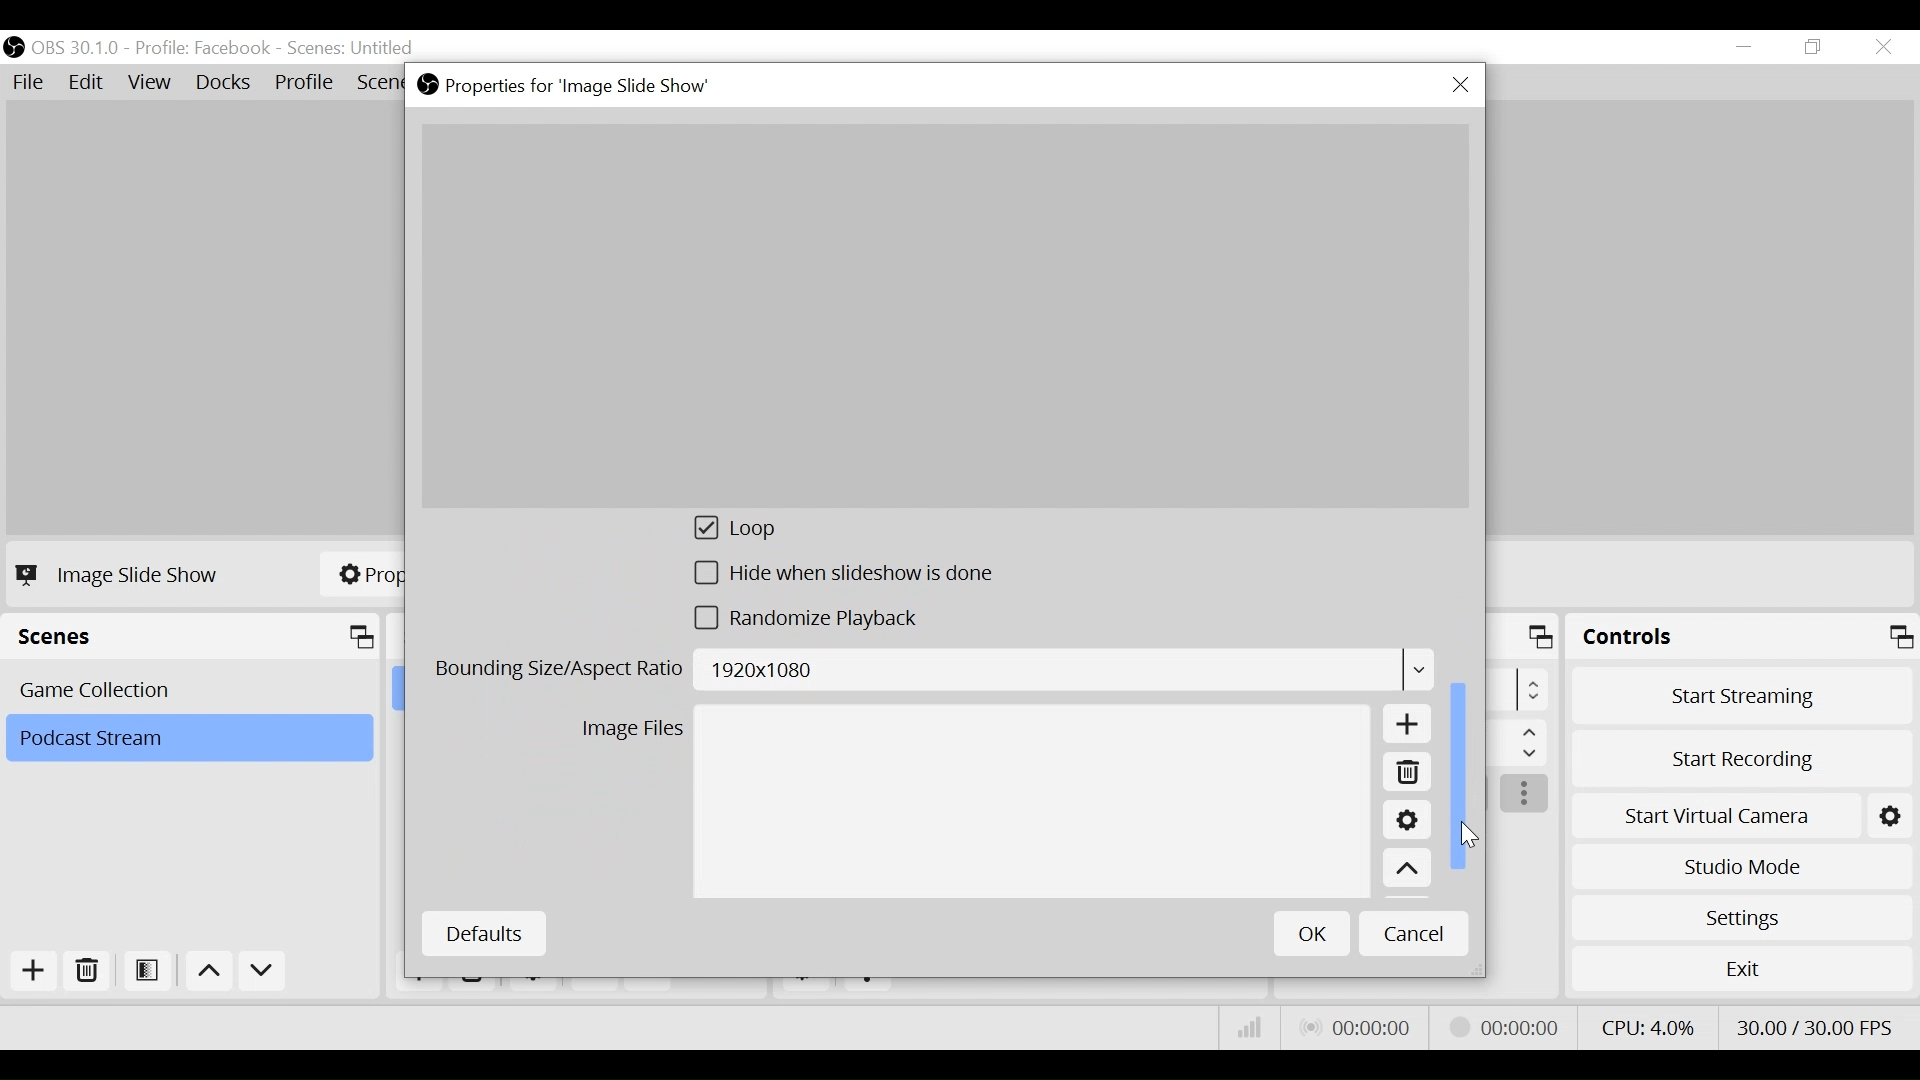 The width and height of the screenshot is (1920, 1080). Describe the element at coordinates (353, 49) in the screenshot. I see `Scene` at that location.